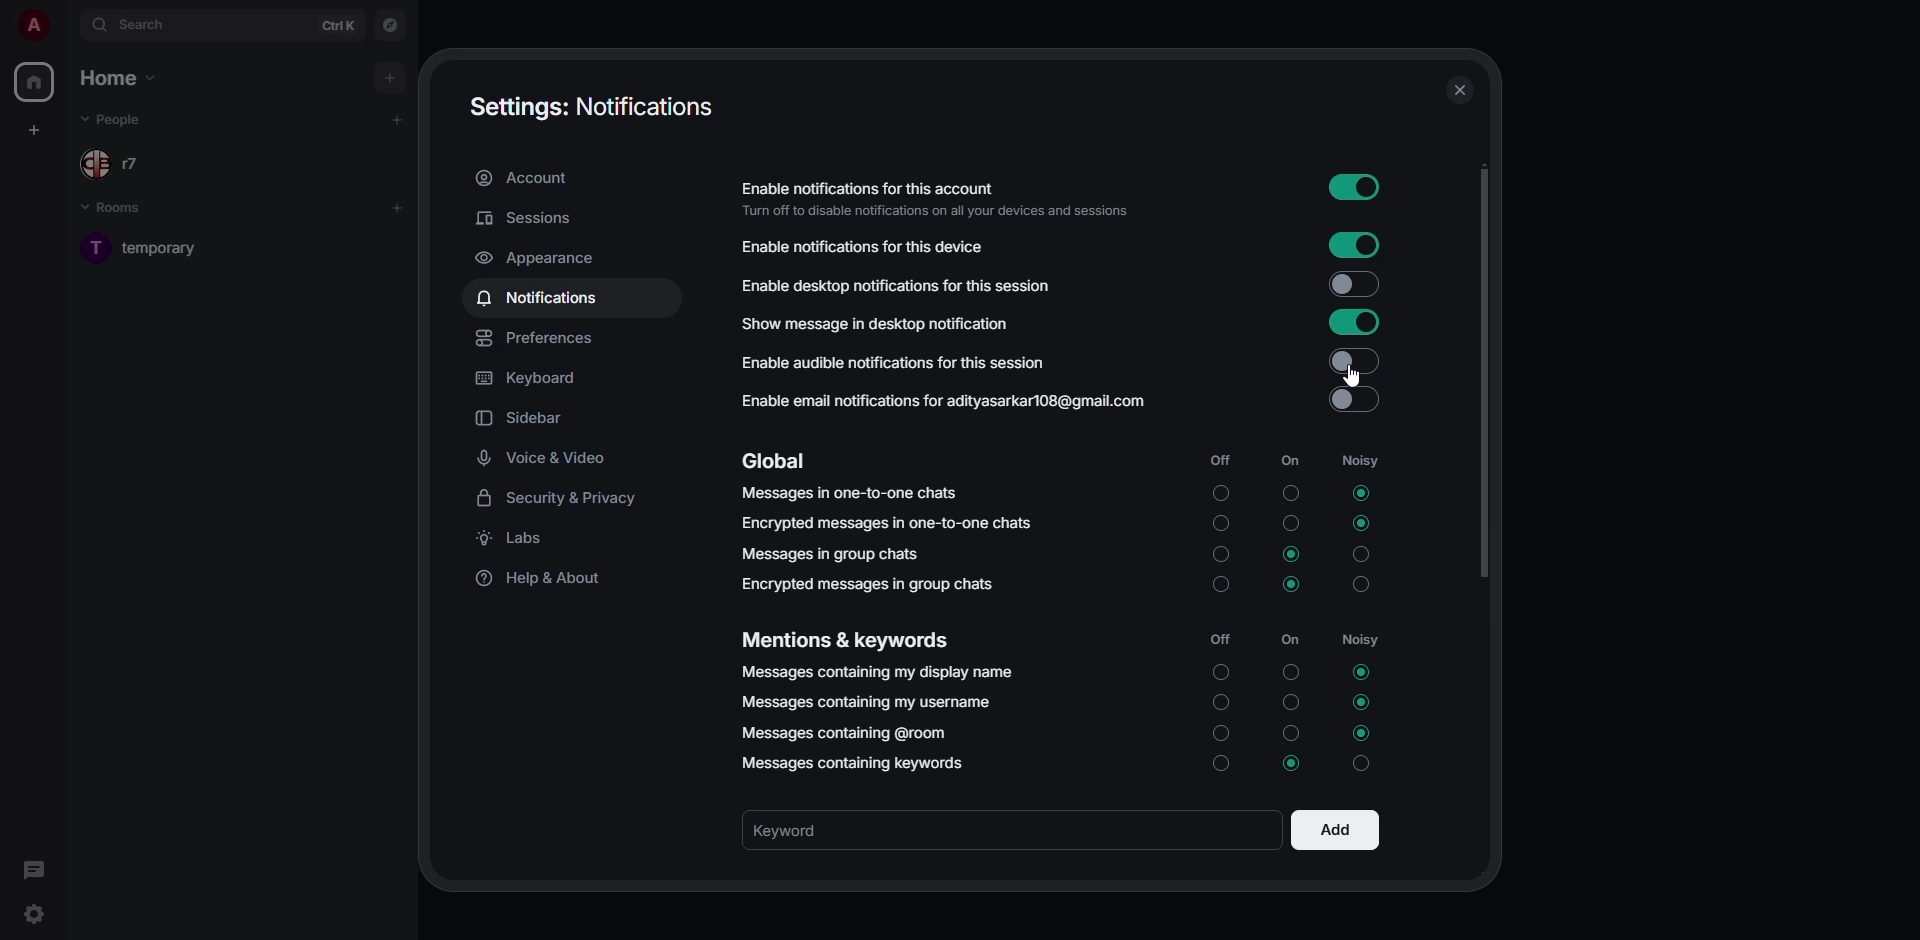  Describe the element at coordinates (1367, 765) in the screenshot. I see `noisy` at that location.